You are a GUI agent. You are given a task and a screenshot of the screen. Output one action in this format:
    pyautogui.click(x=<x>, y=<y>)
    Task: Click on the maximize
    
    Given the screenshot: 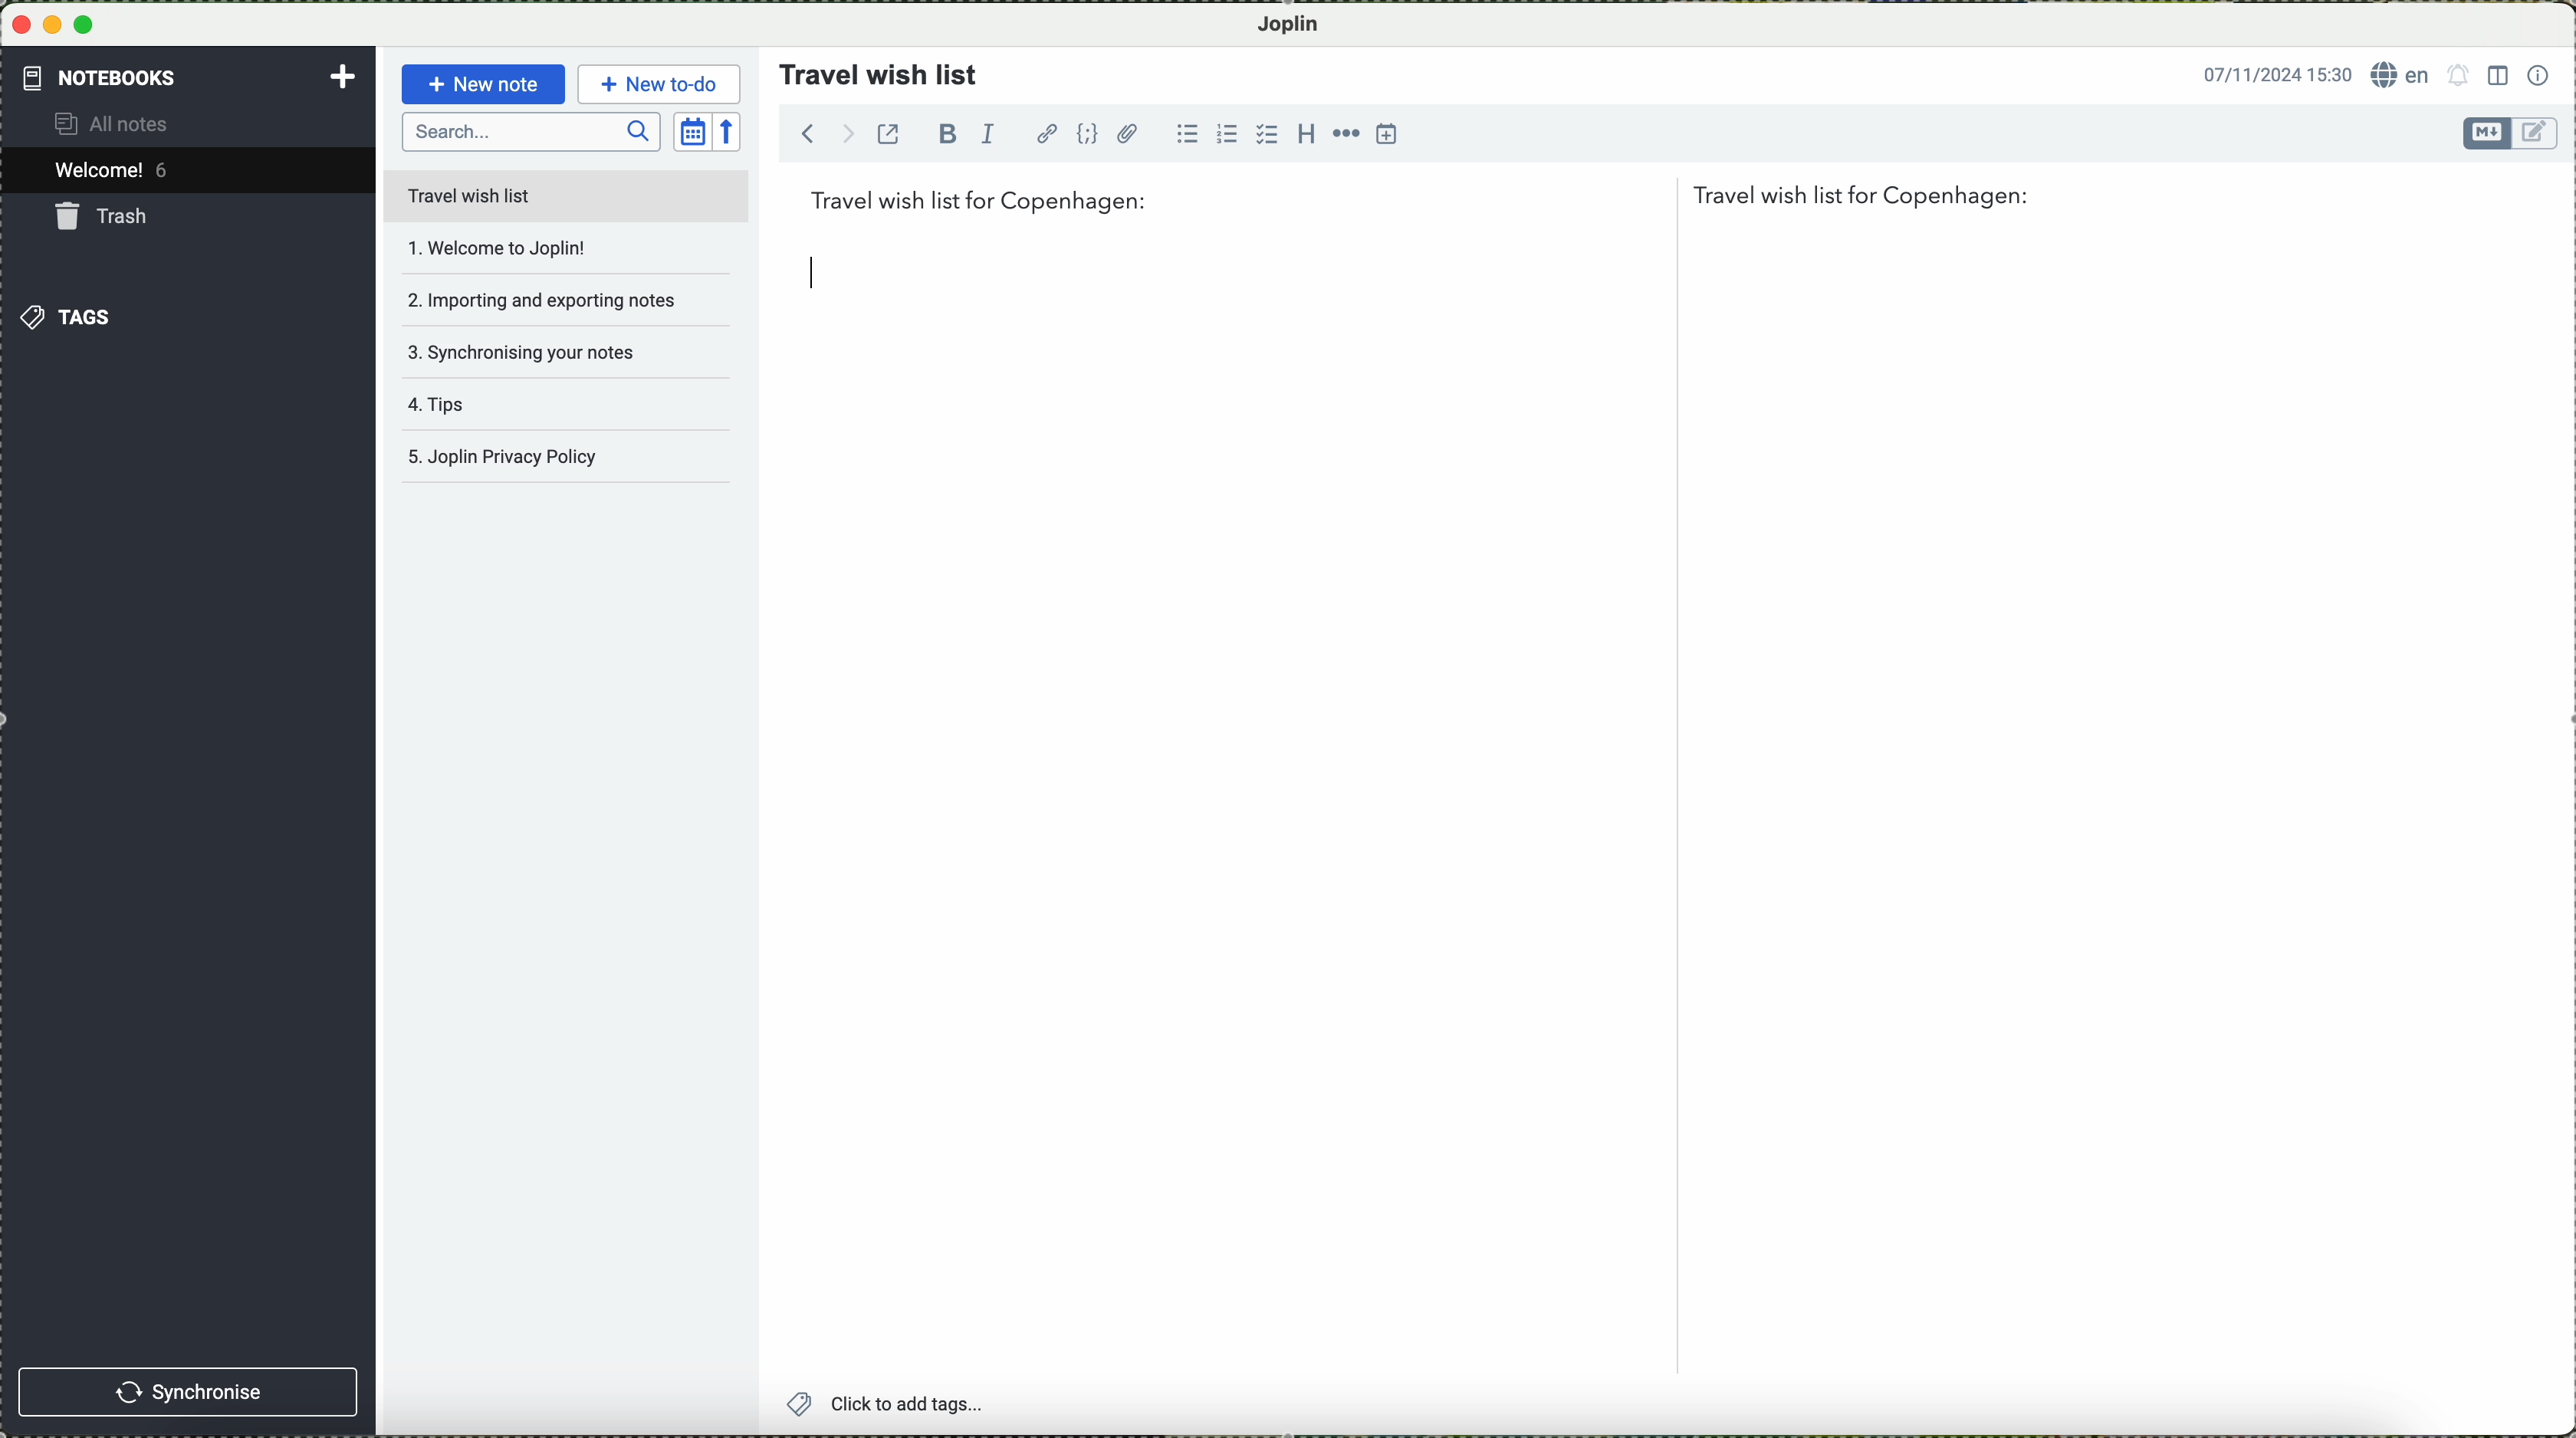 What is the action you would take?
    pyautogui.click(x=89, y=25)
    